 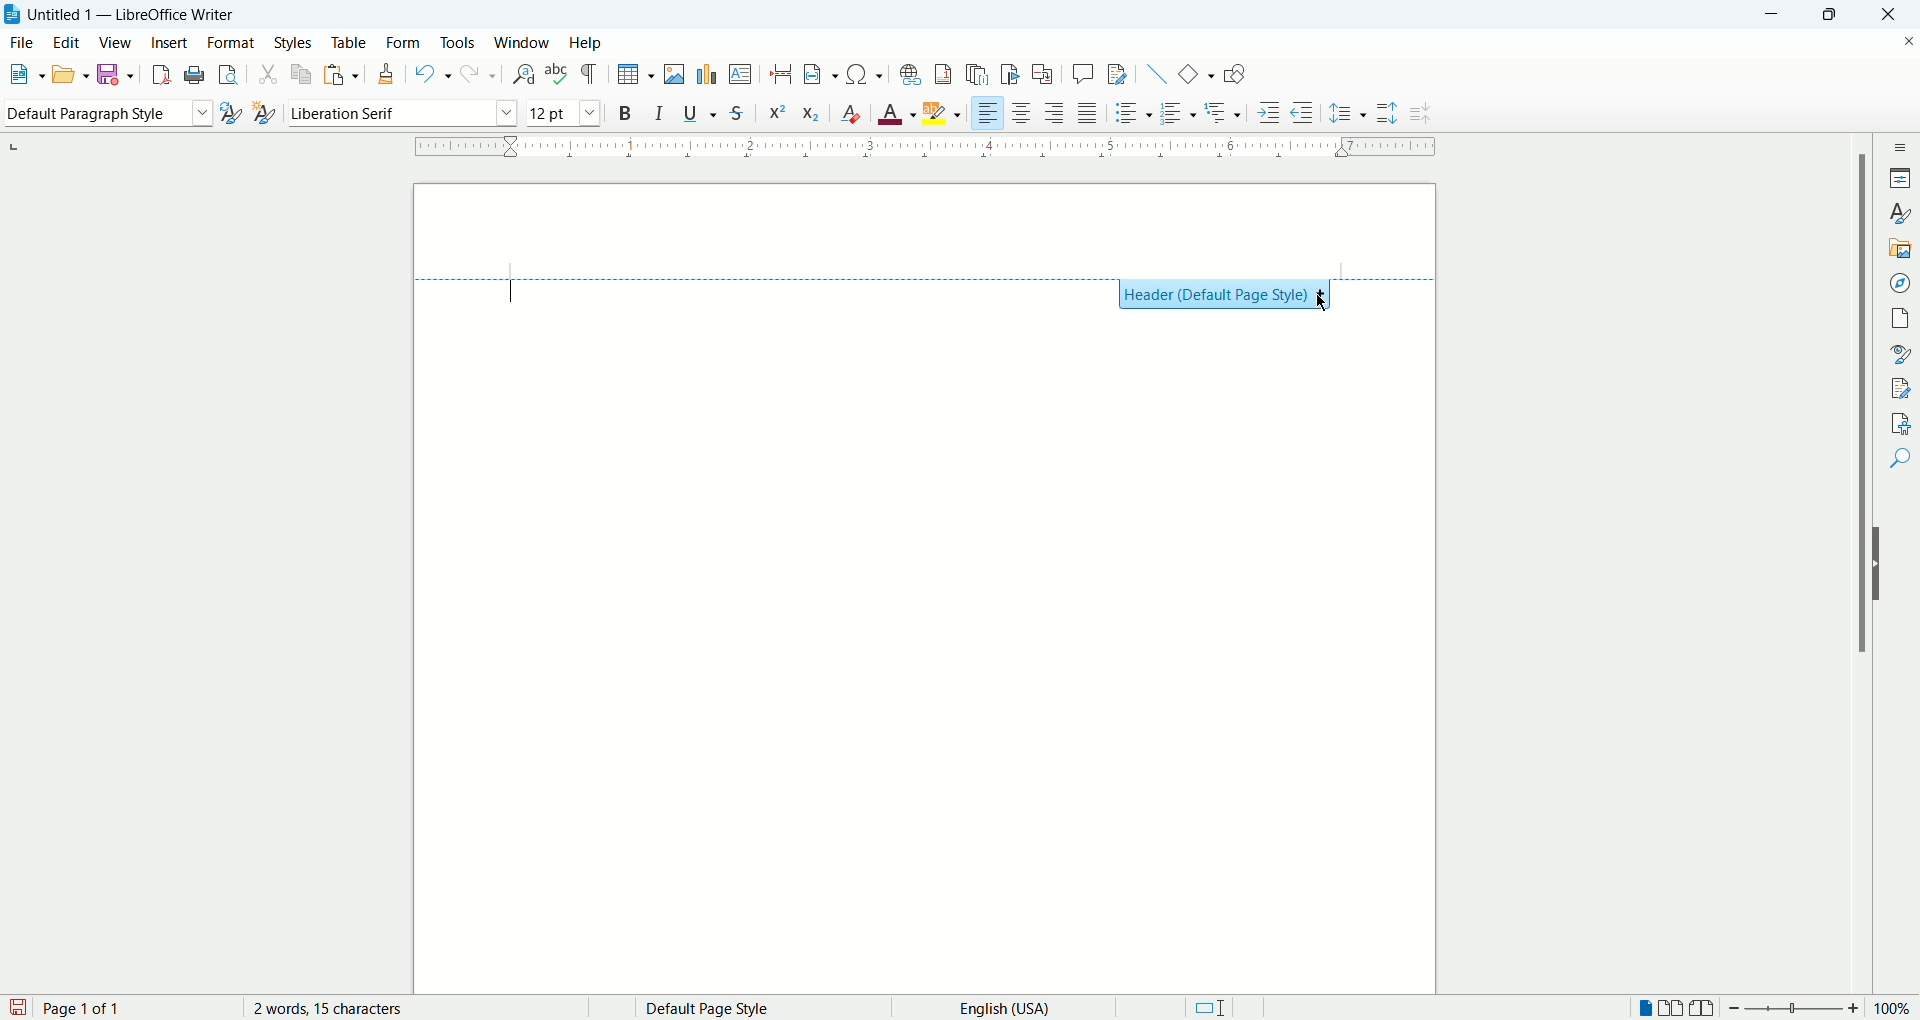 I want to click on page count, so click(x=141, y=1007).